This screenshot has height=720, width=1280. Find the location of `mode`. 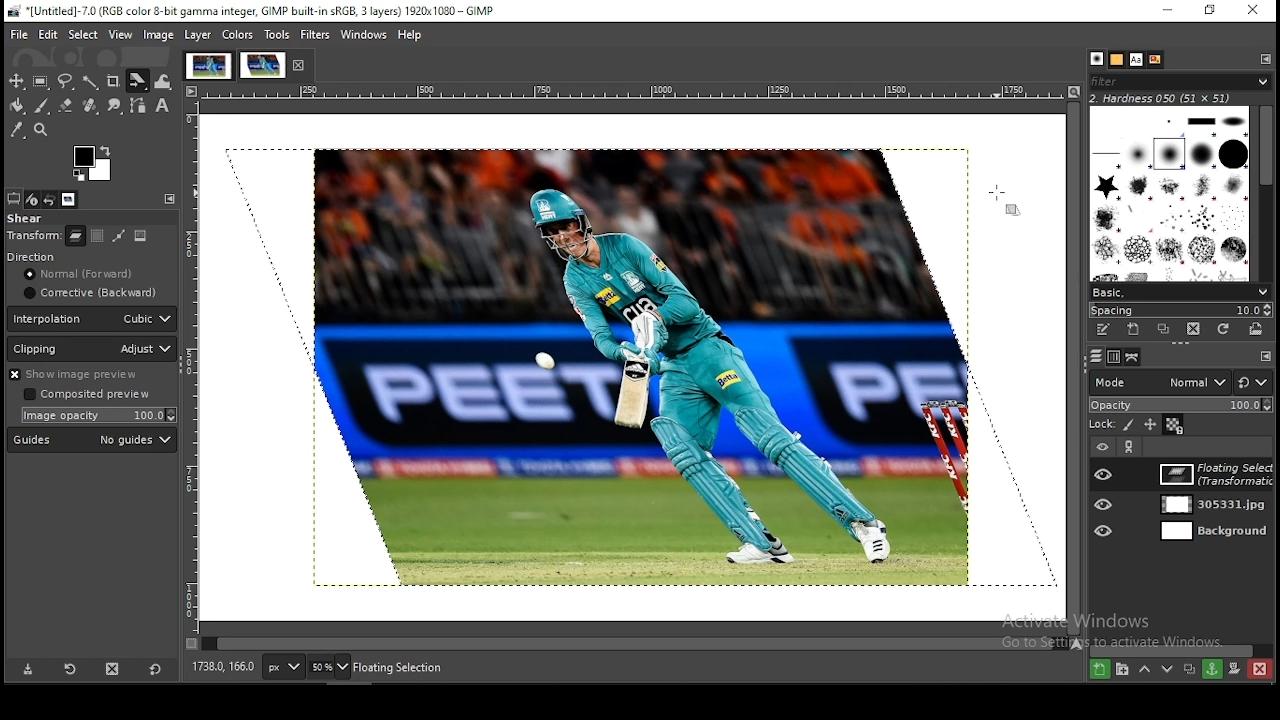

mode is located at coordinates (1158, 382).